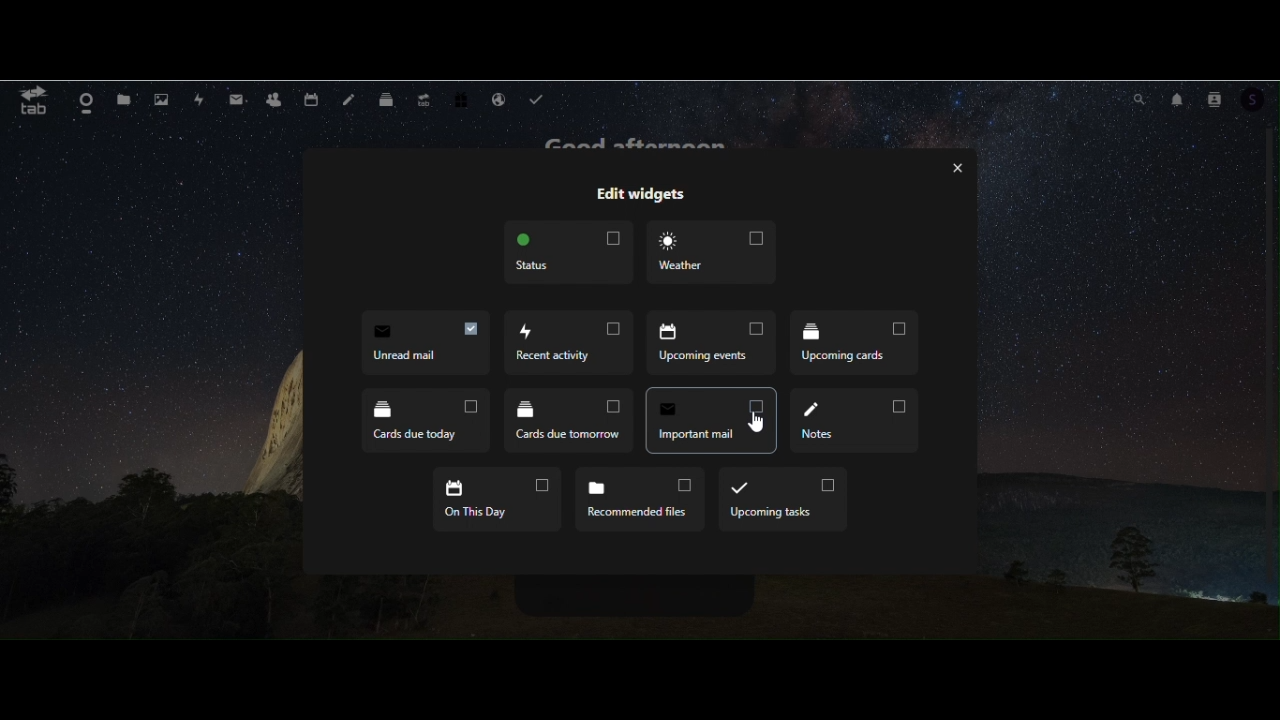 This screenshot has height=720, width=1280. Describe the element at coordinates (274, 100) in the screenshot. I see `contacts` at that location.